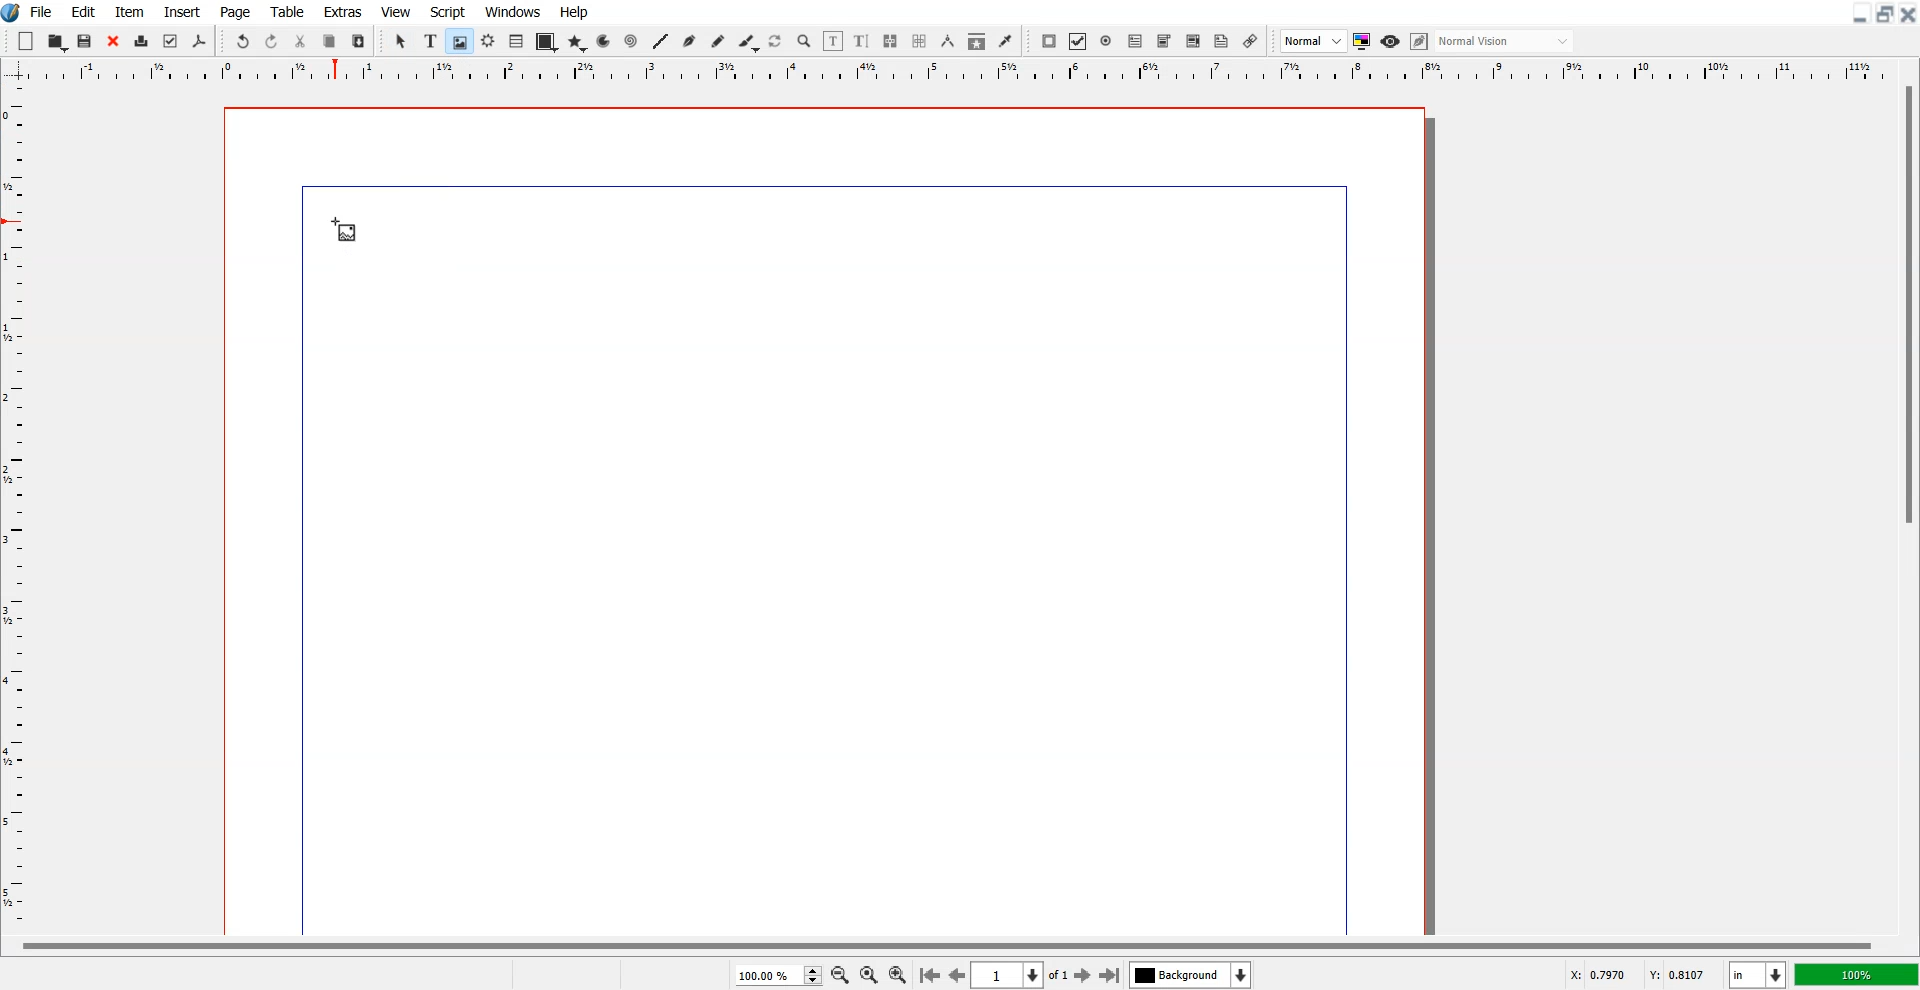  I want to click on Shape, so click(545, 43).